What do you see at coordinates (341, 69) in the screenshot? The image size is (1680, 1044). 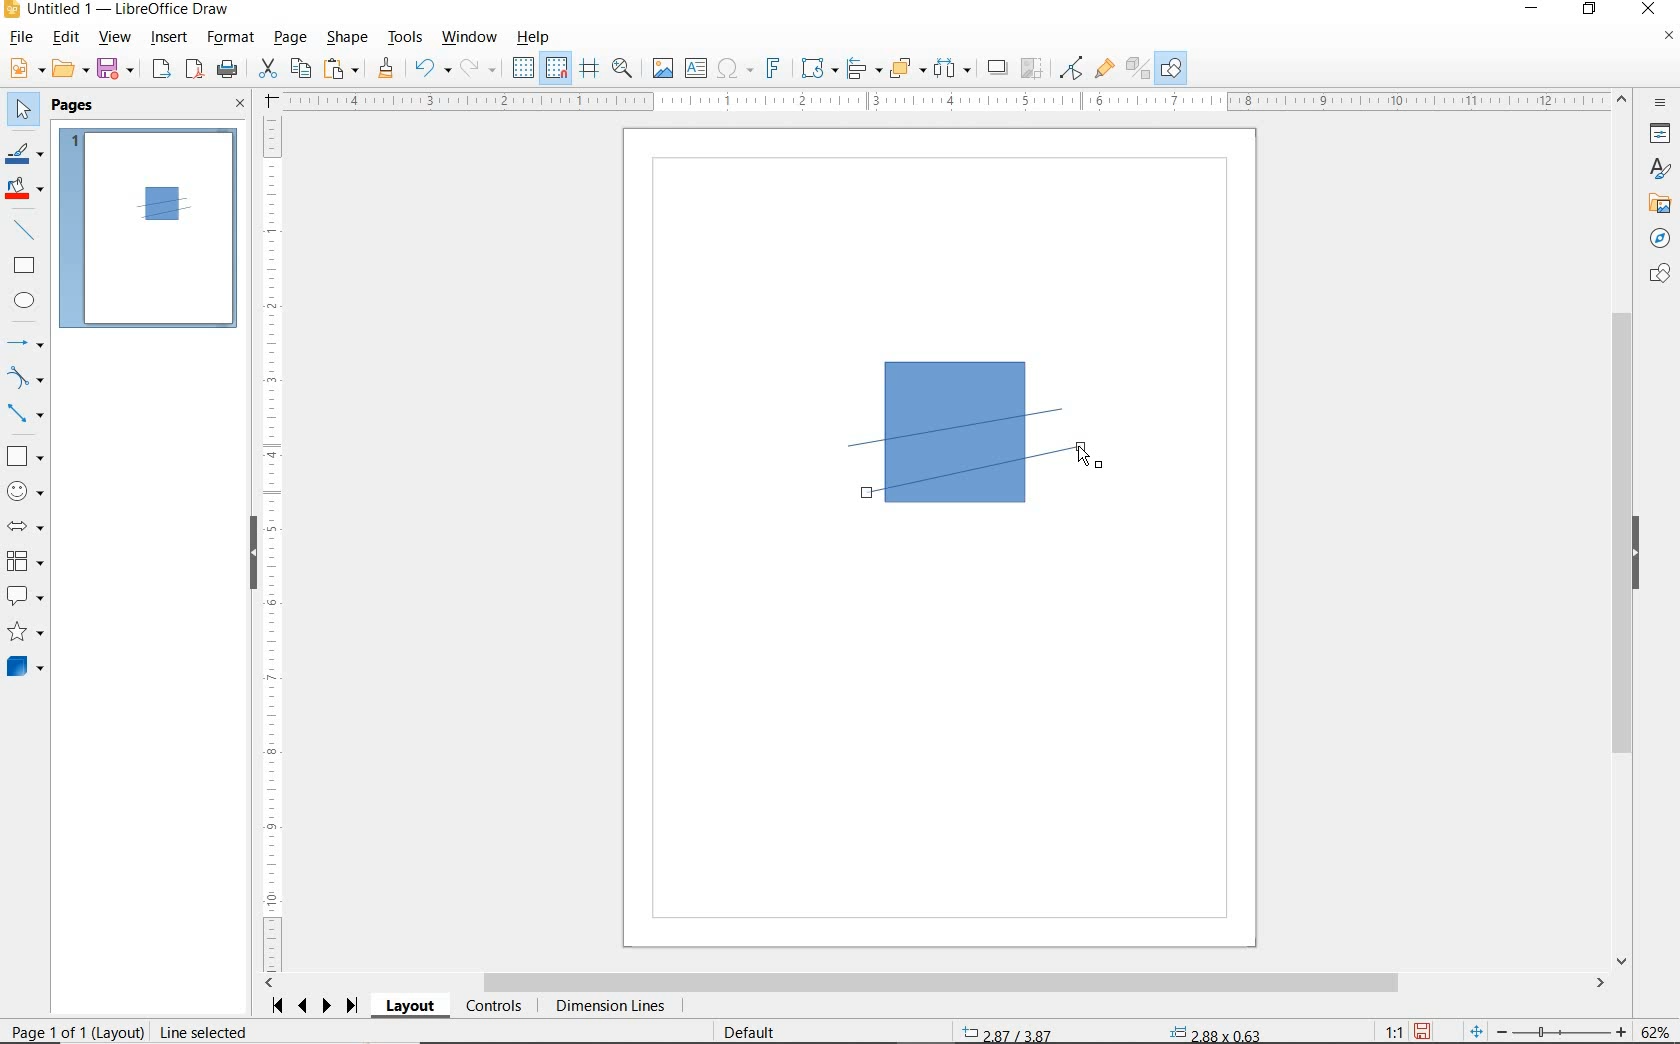 I see `PASTE` at bounding box center [341, 69].